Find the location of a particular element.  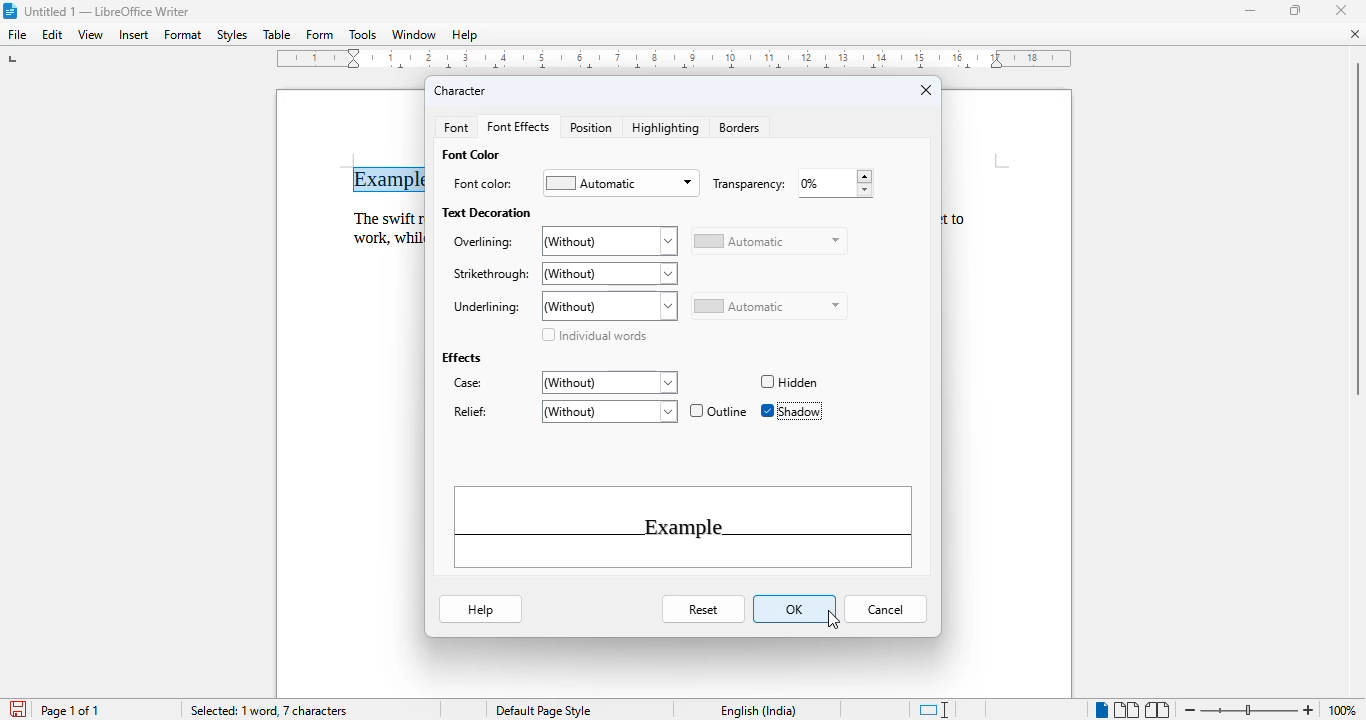

hidden is located at coordinates (788, 383).